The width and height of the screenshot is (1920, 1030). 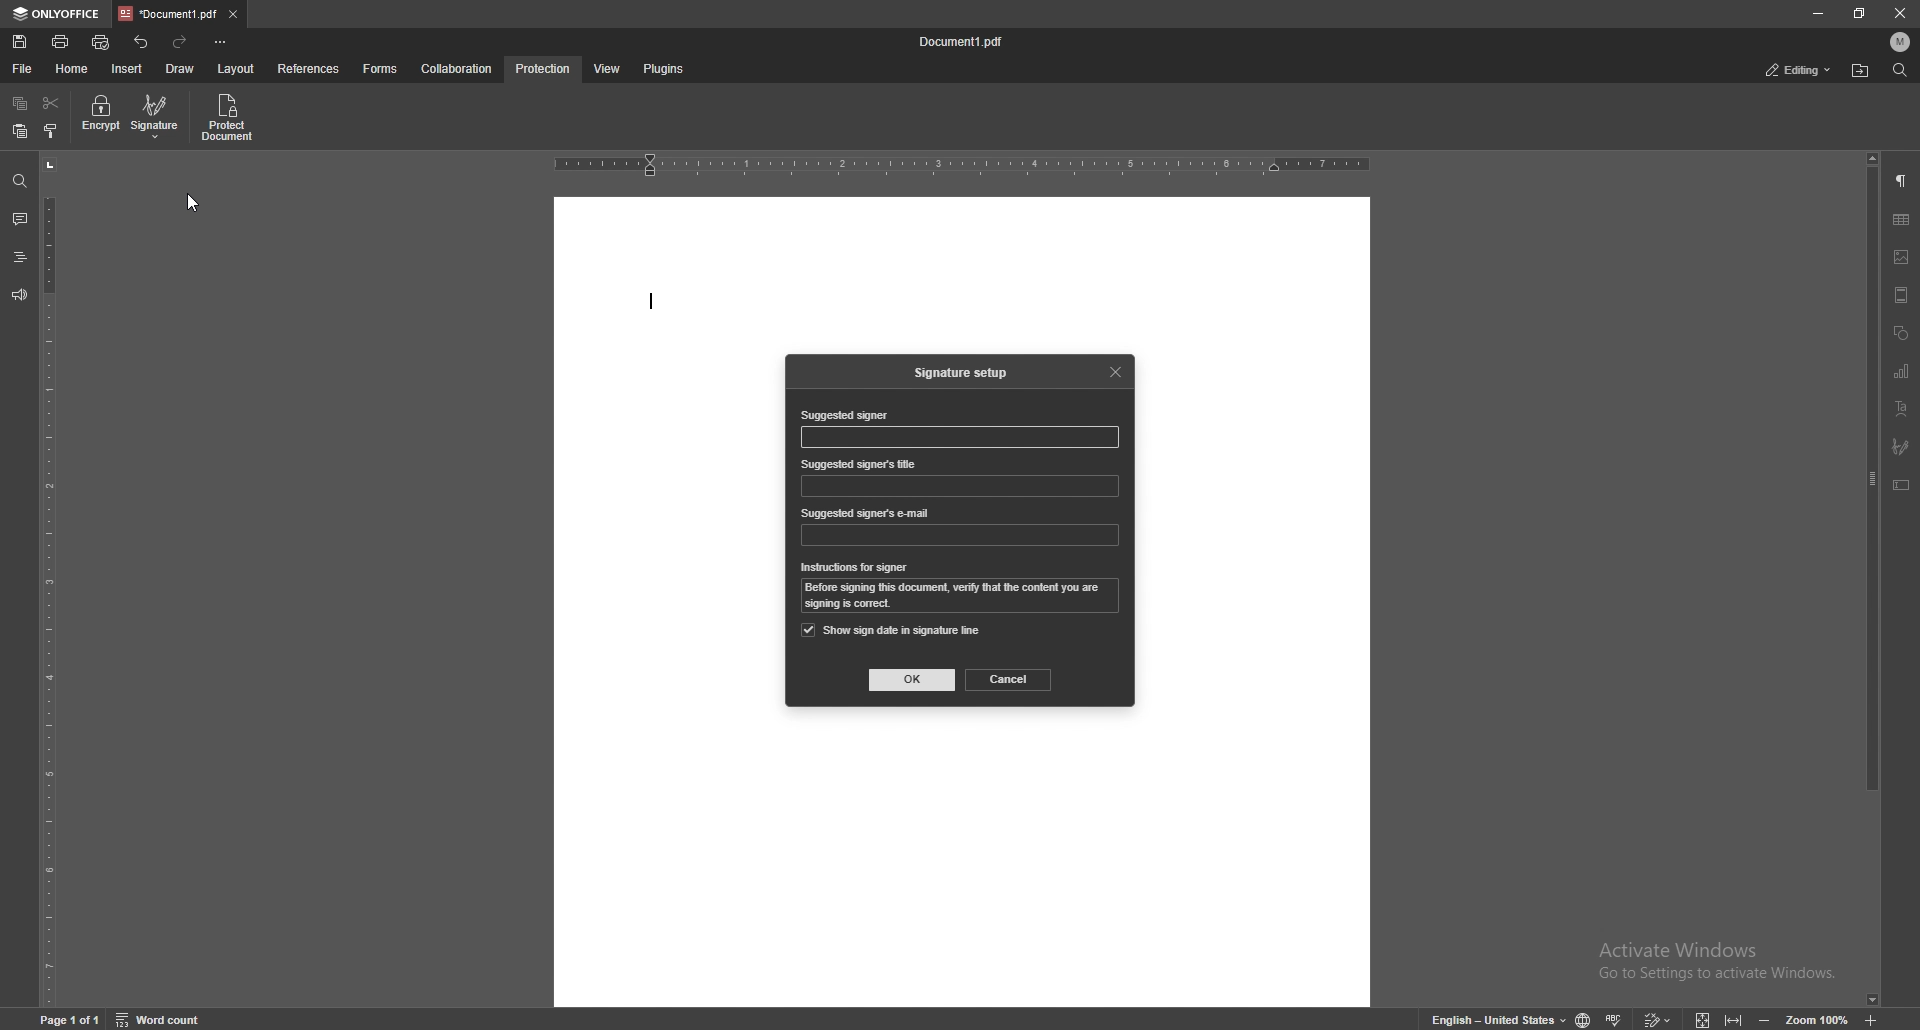 I want to click on resize, so click(x=1861, y=13).